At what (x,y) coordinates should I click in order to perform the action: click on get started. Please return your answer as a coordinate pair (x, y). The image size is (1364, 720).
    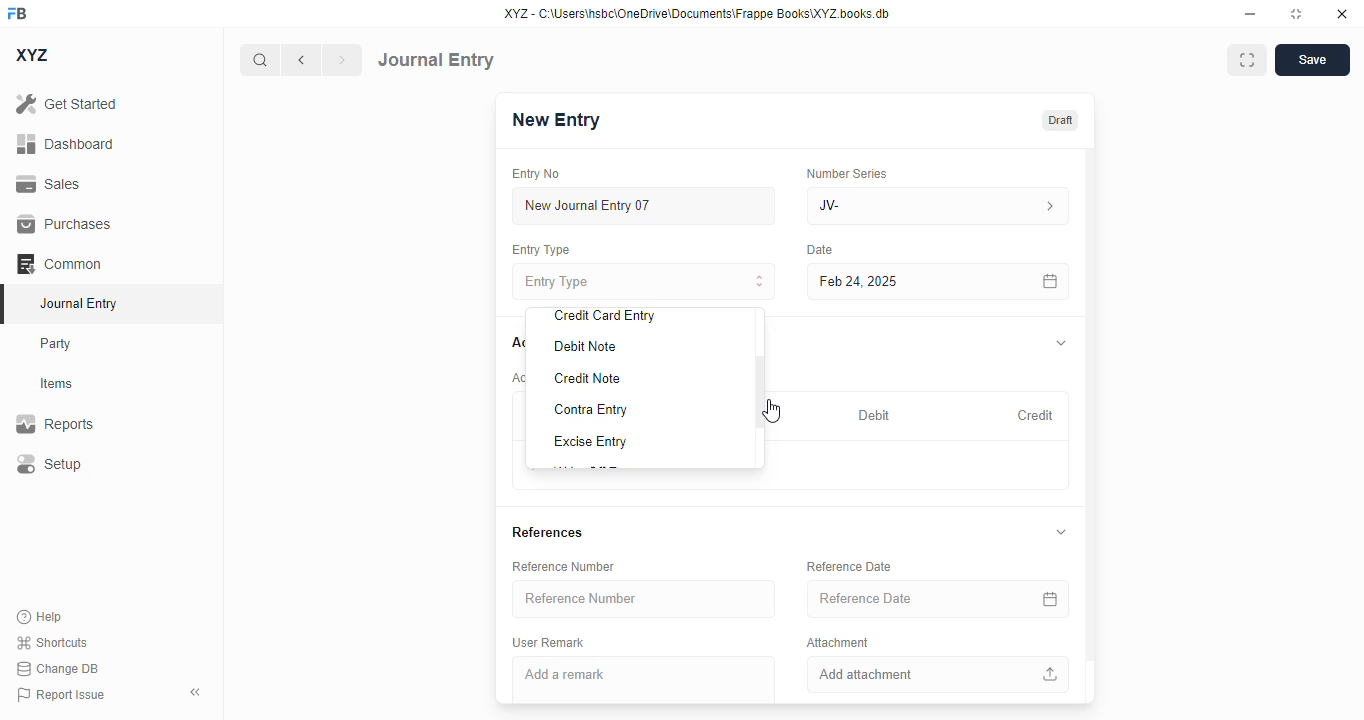
    Looking at the image, I should click on (67, 104).